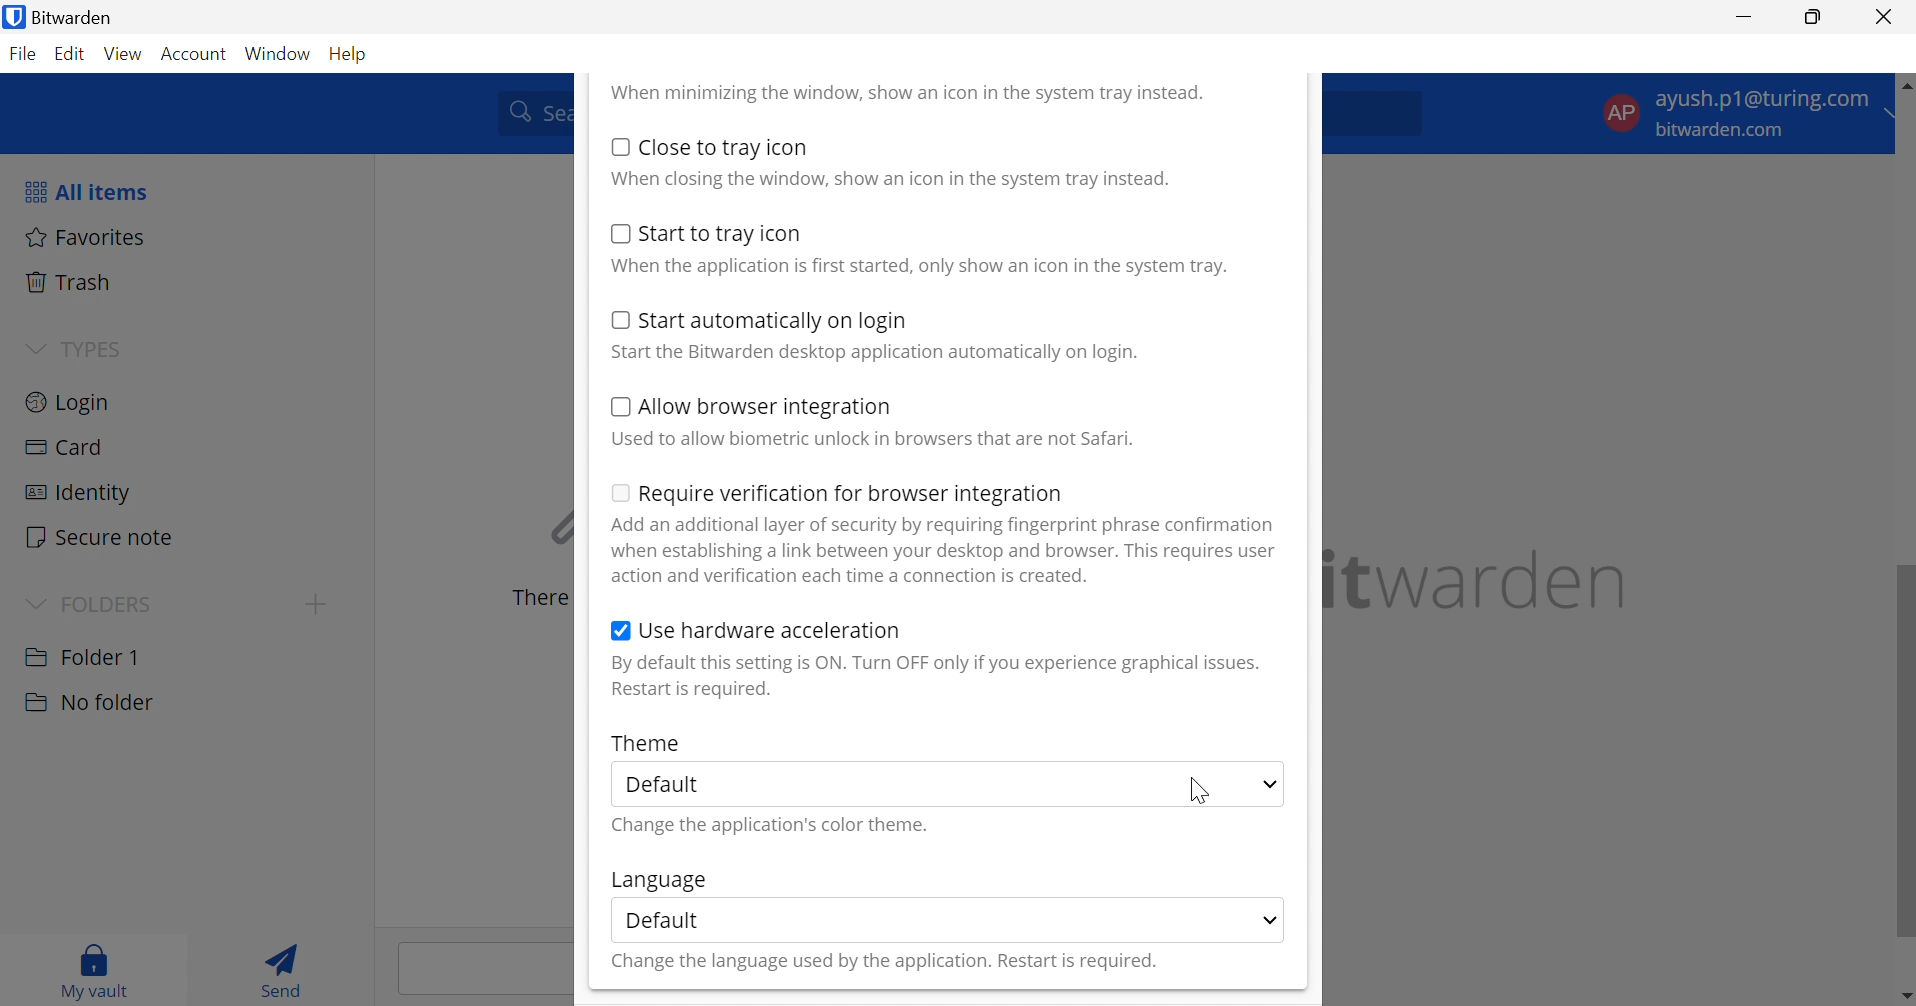 The image size is (1916, 1006). What do you see at coordinates (1903, 82) in the screenshot?
I see `scroll up` at bounding box center [1903, 82].